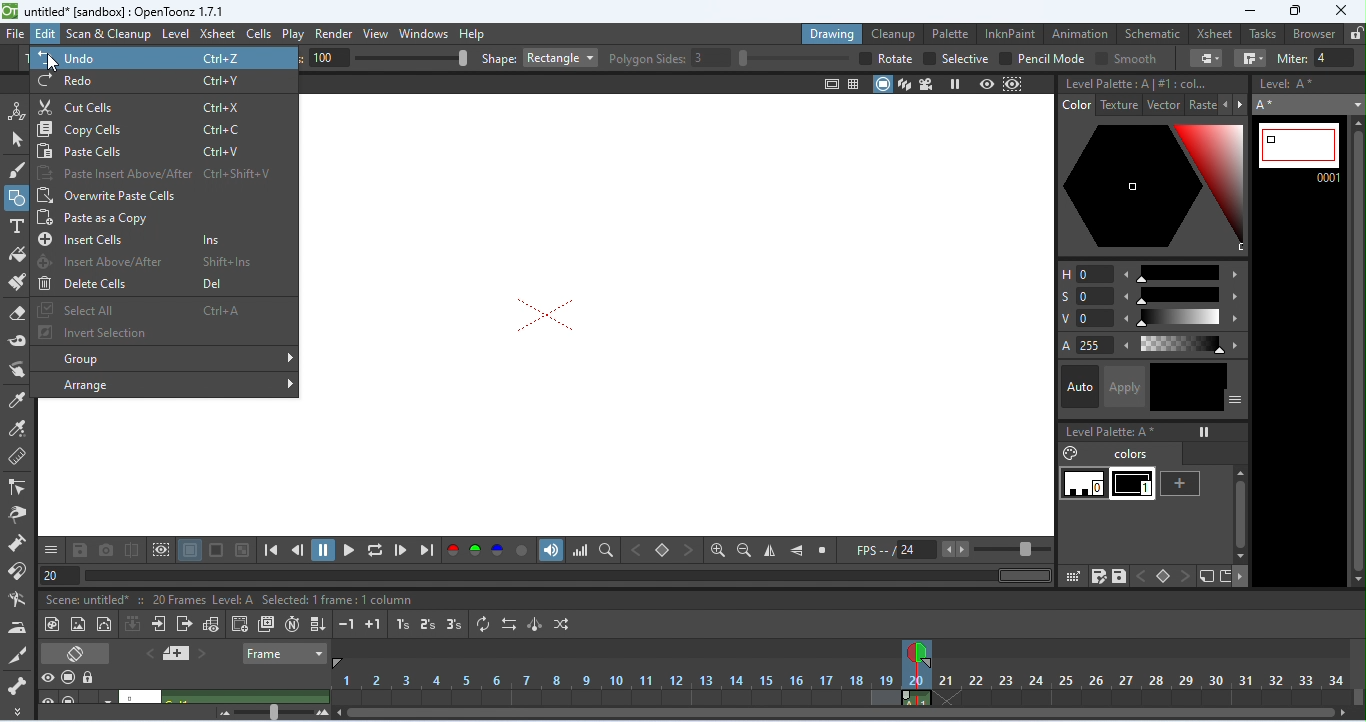 The width and height of the screenshot is (1366, 722). I want to click on zoom factor, so click(271, 713).